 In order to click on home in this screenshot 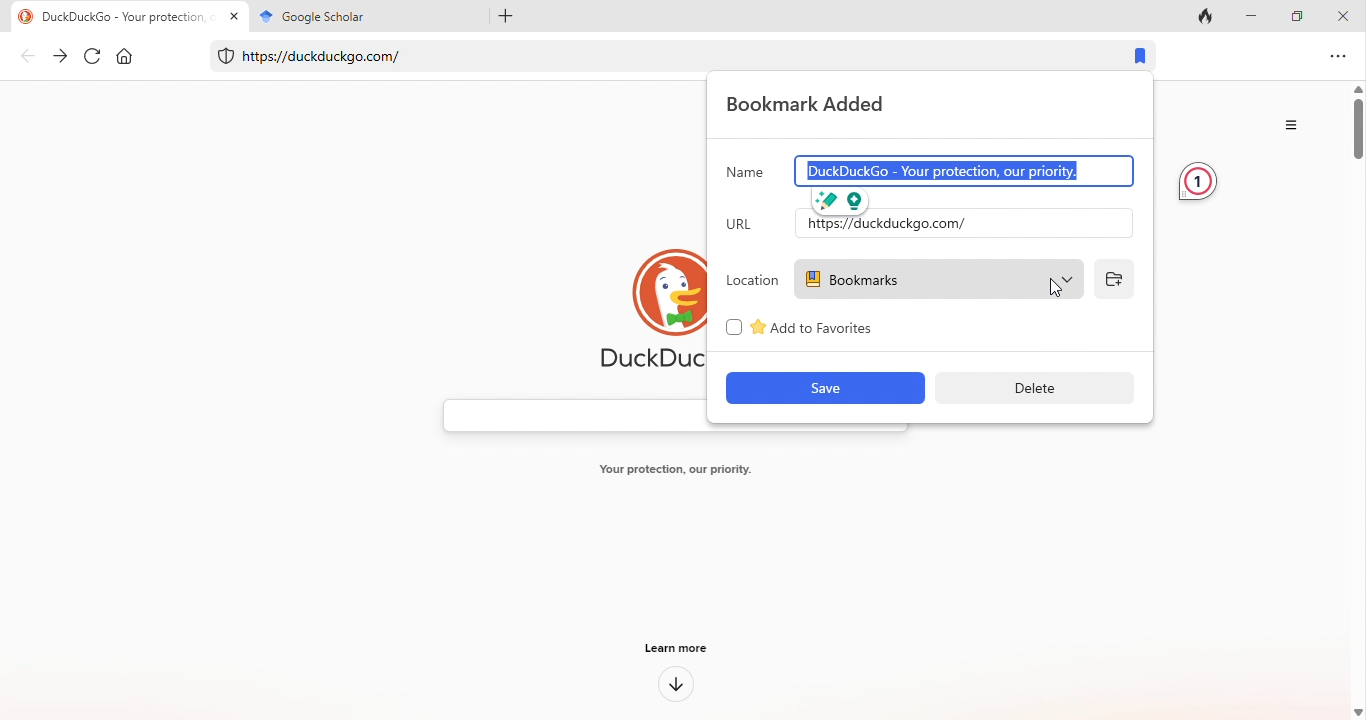, I will do `click(130, 58)`.